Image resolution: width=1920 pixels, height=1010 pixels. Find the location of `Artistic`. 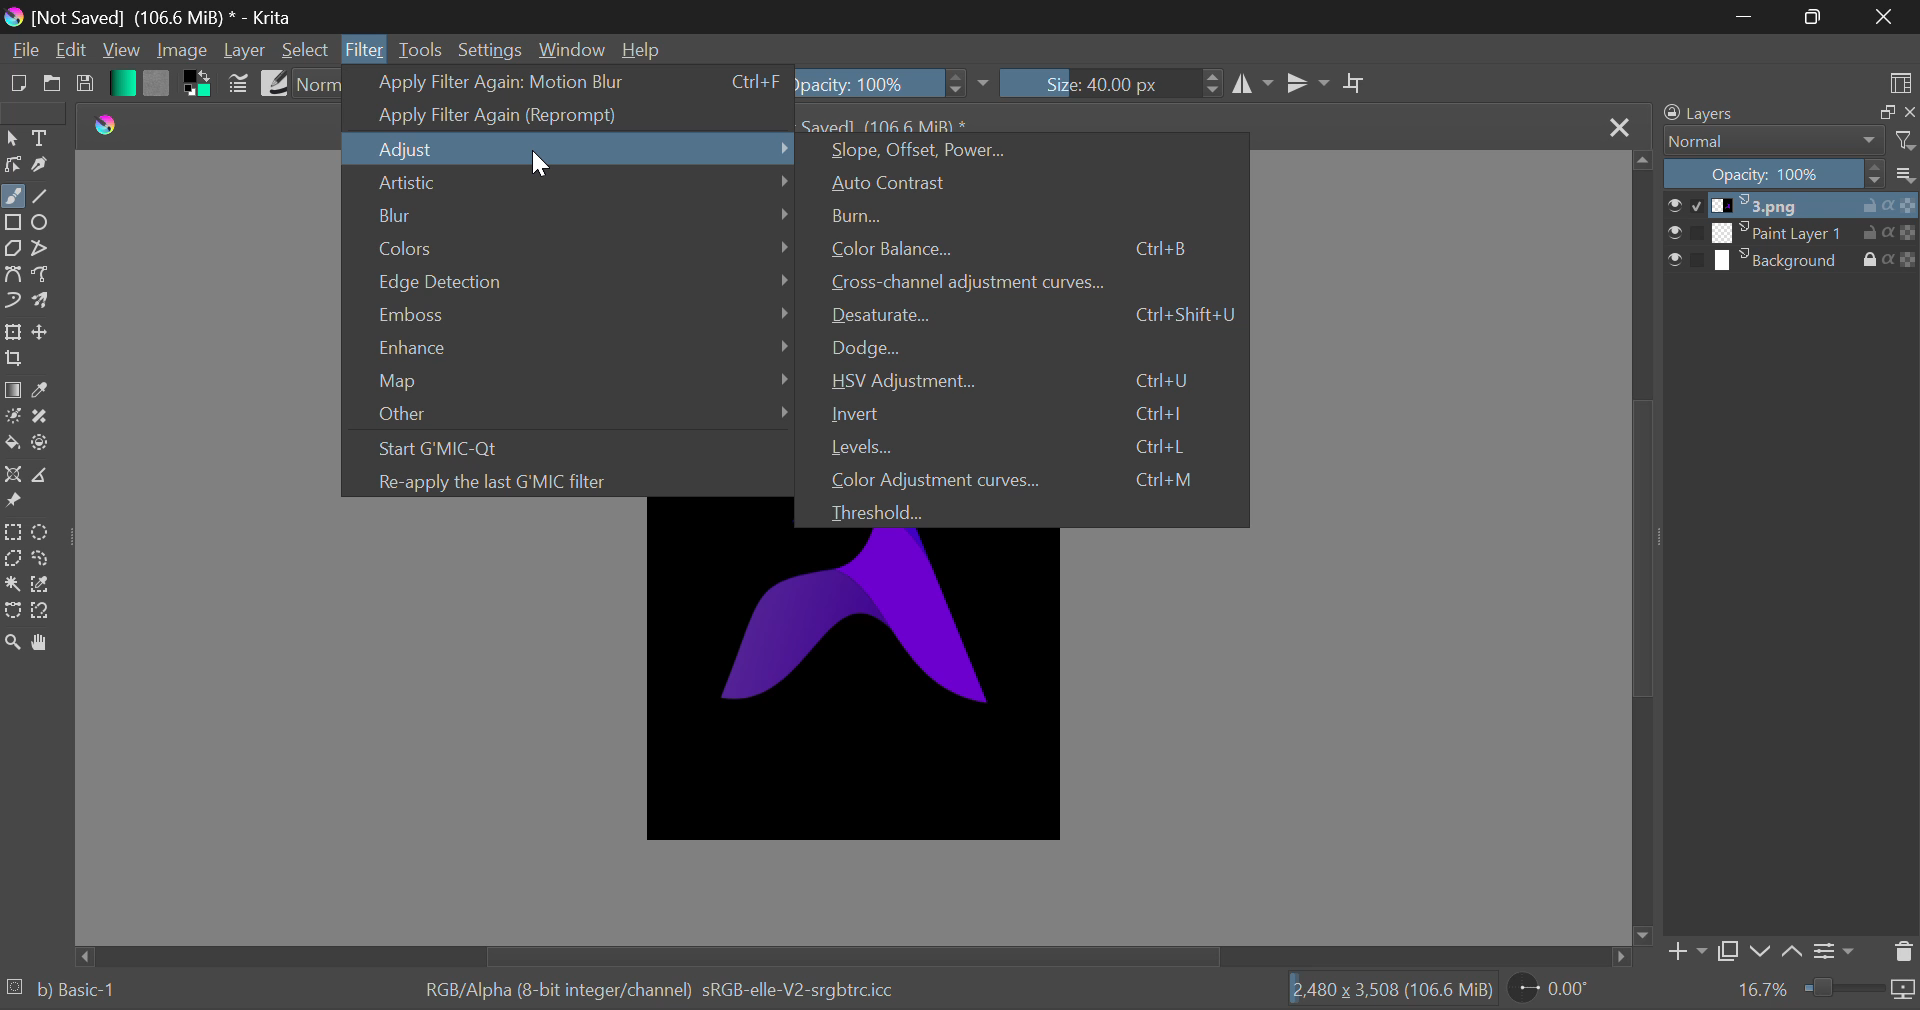

Artistic is located at coordinates (576, 186).